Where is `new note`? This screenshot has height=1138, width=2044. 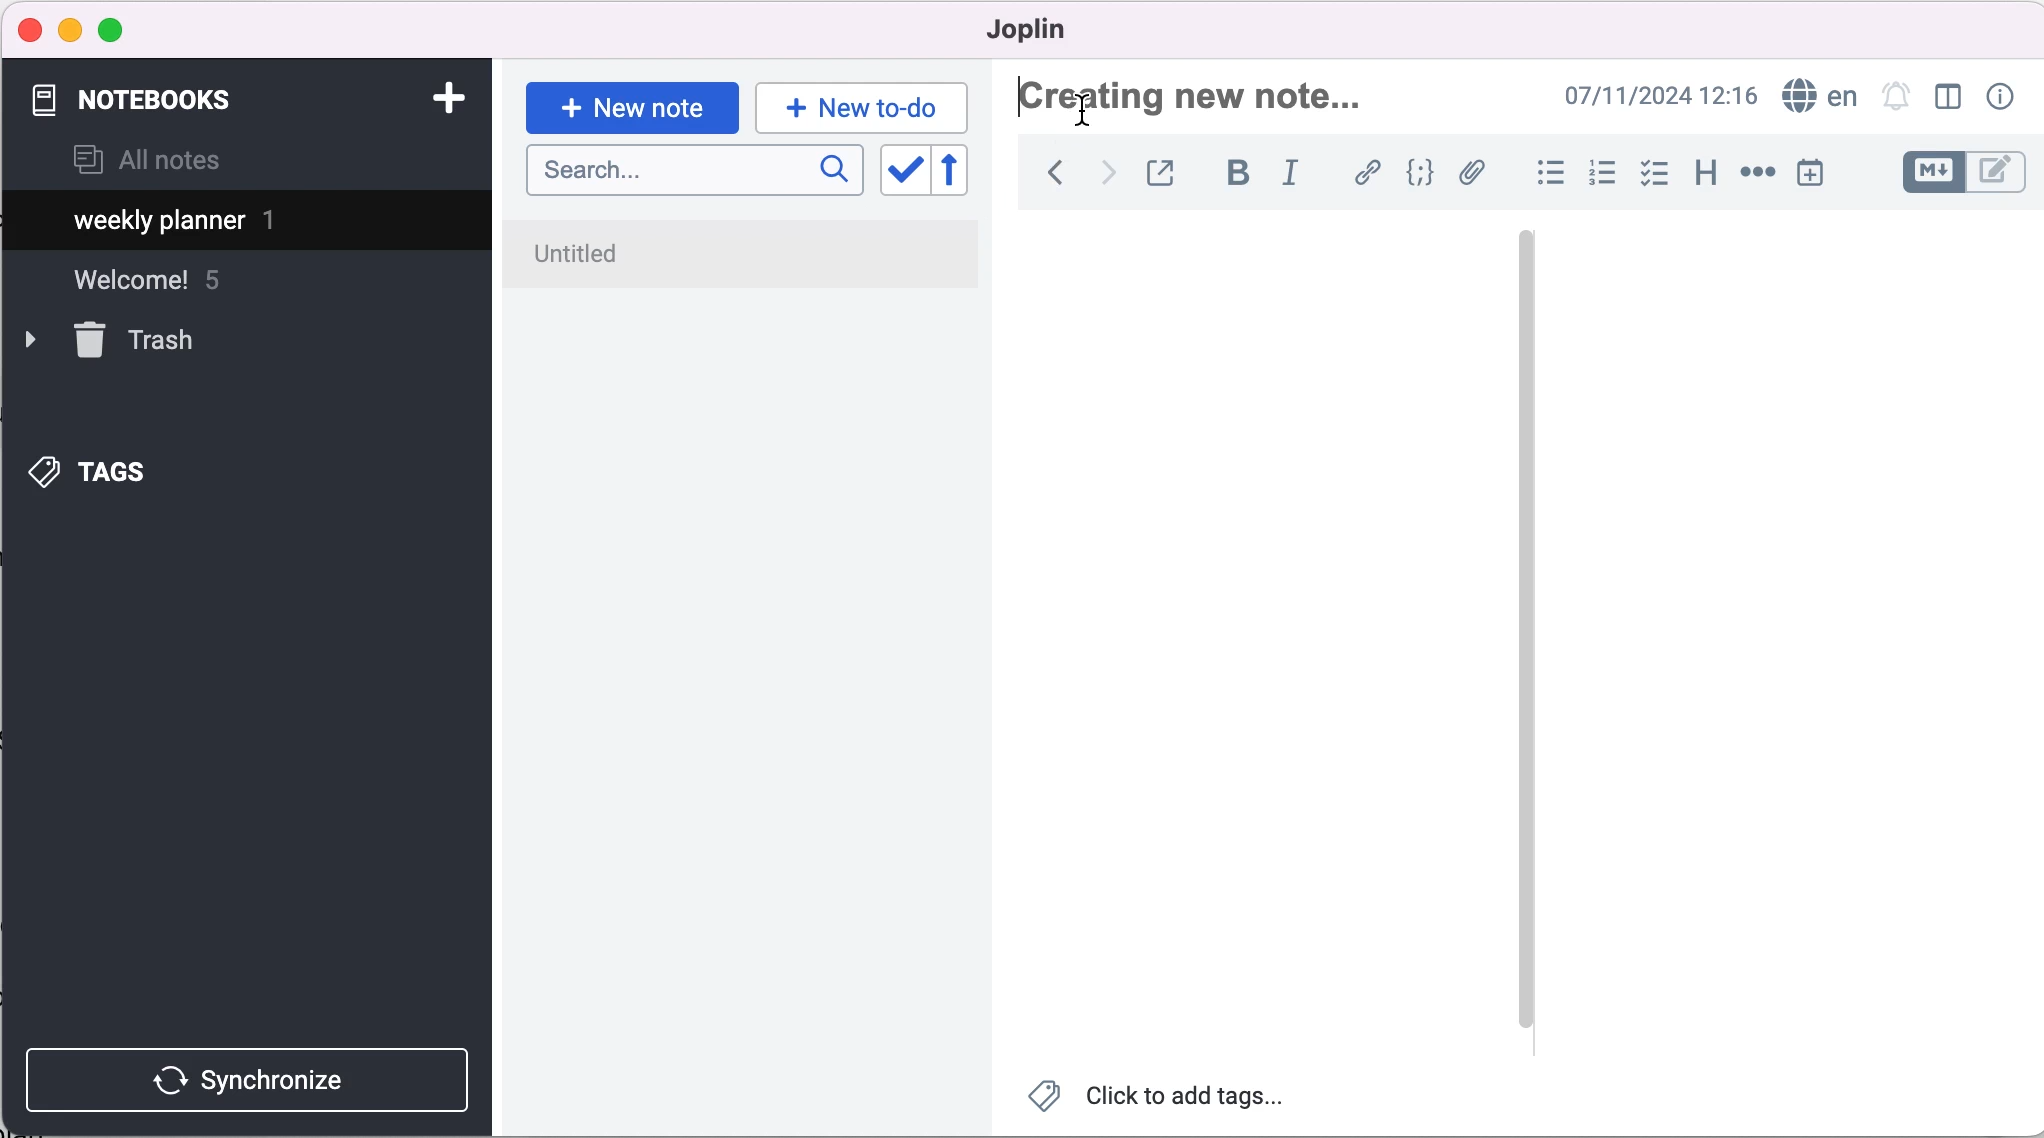
new note is located at coordinates (632, 106).